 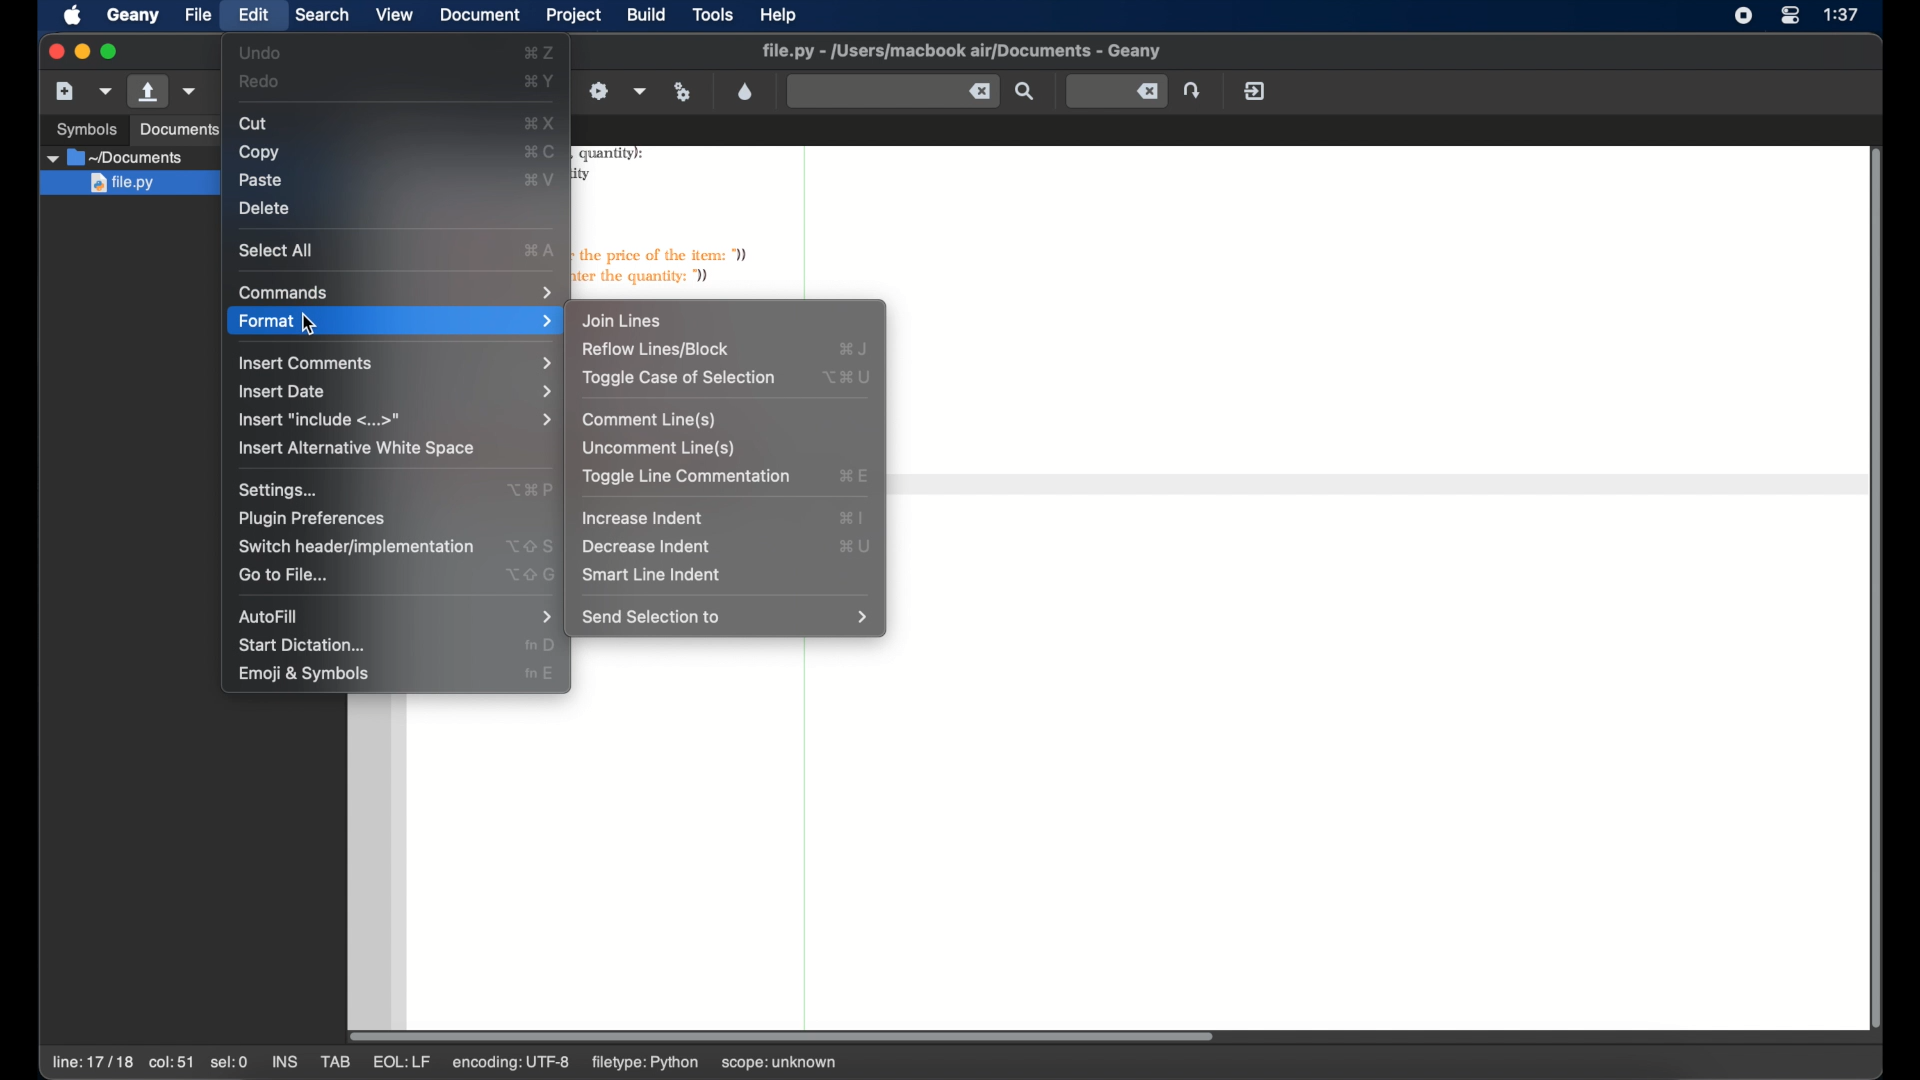 What do you see at coordinates (856, 475) in the screenshot?
I see `toggle line commentation` at bounding box center [856, 475].